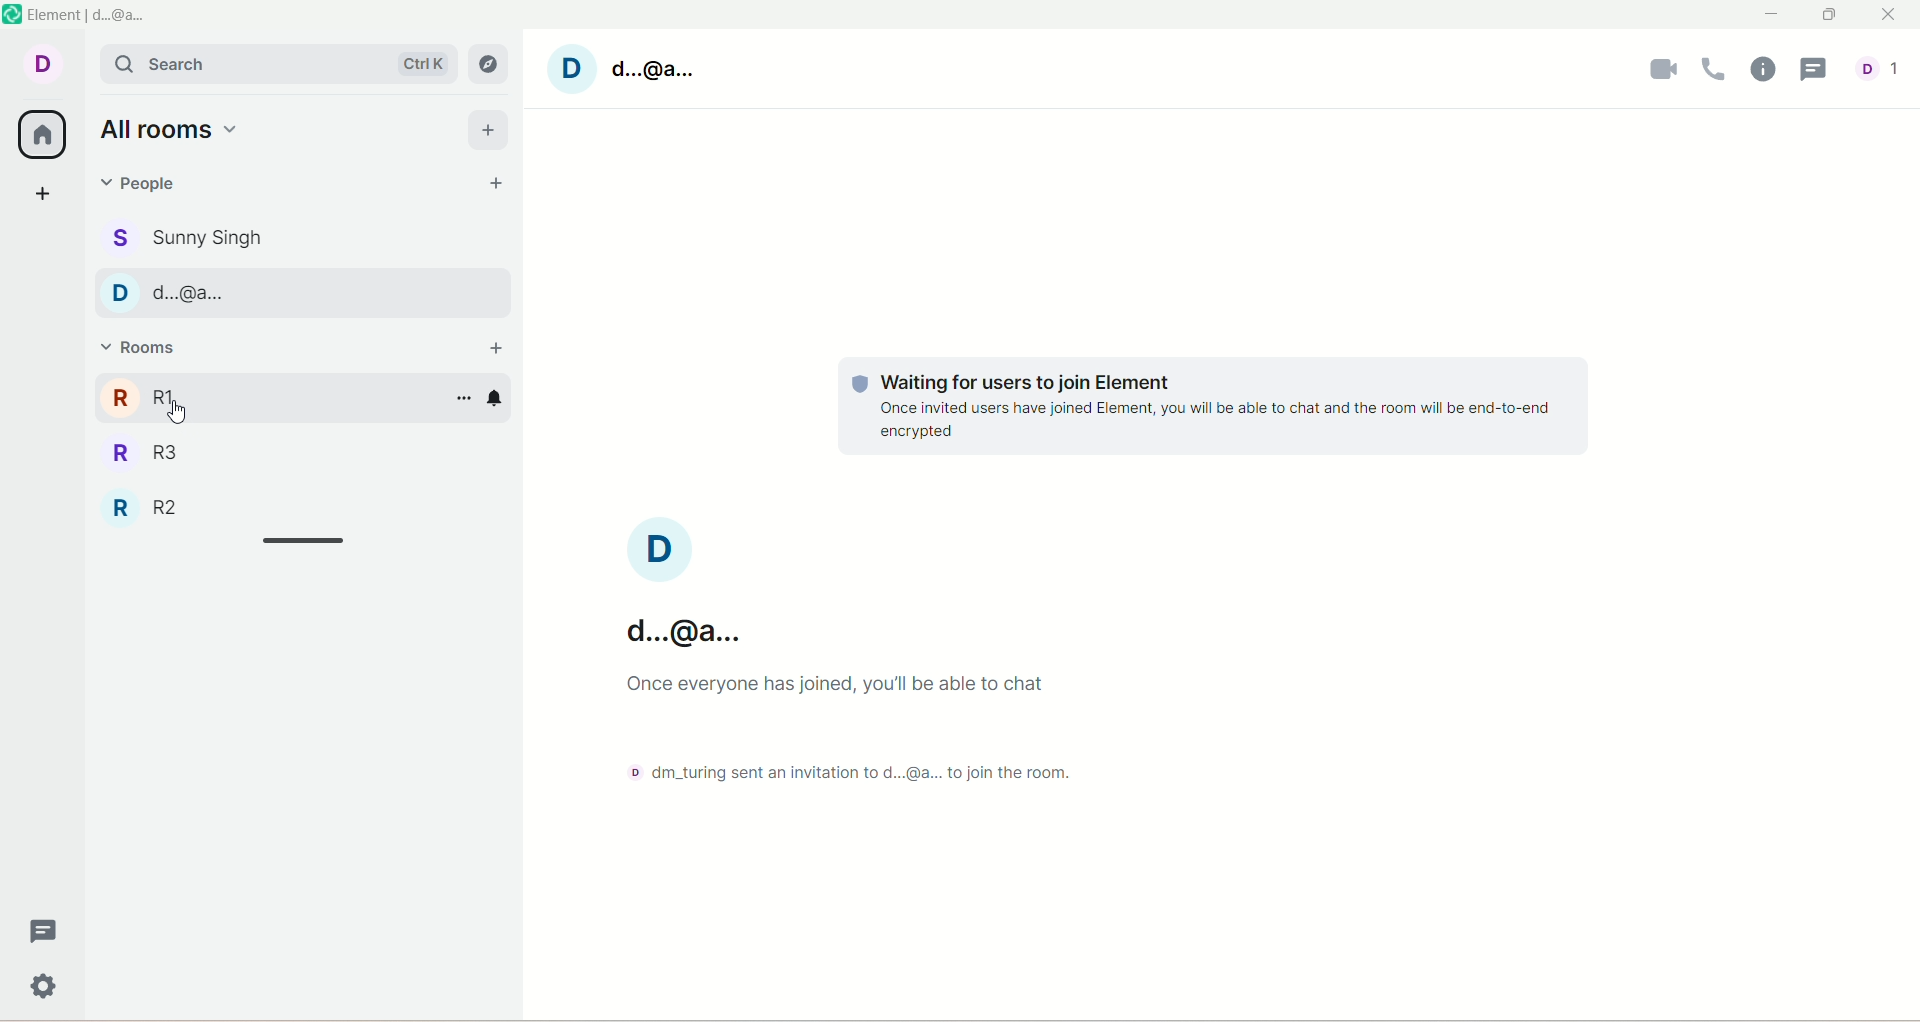 This screenshot has height=1022, width=1920. I want to click on text, so click(872, 737).